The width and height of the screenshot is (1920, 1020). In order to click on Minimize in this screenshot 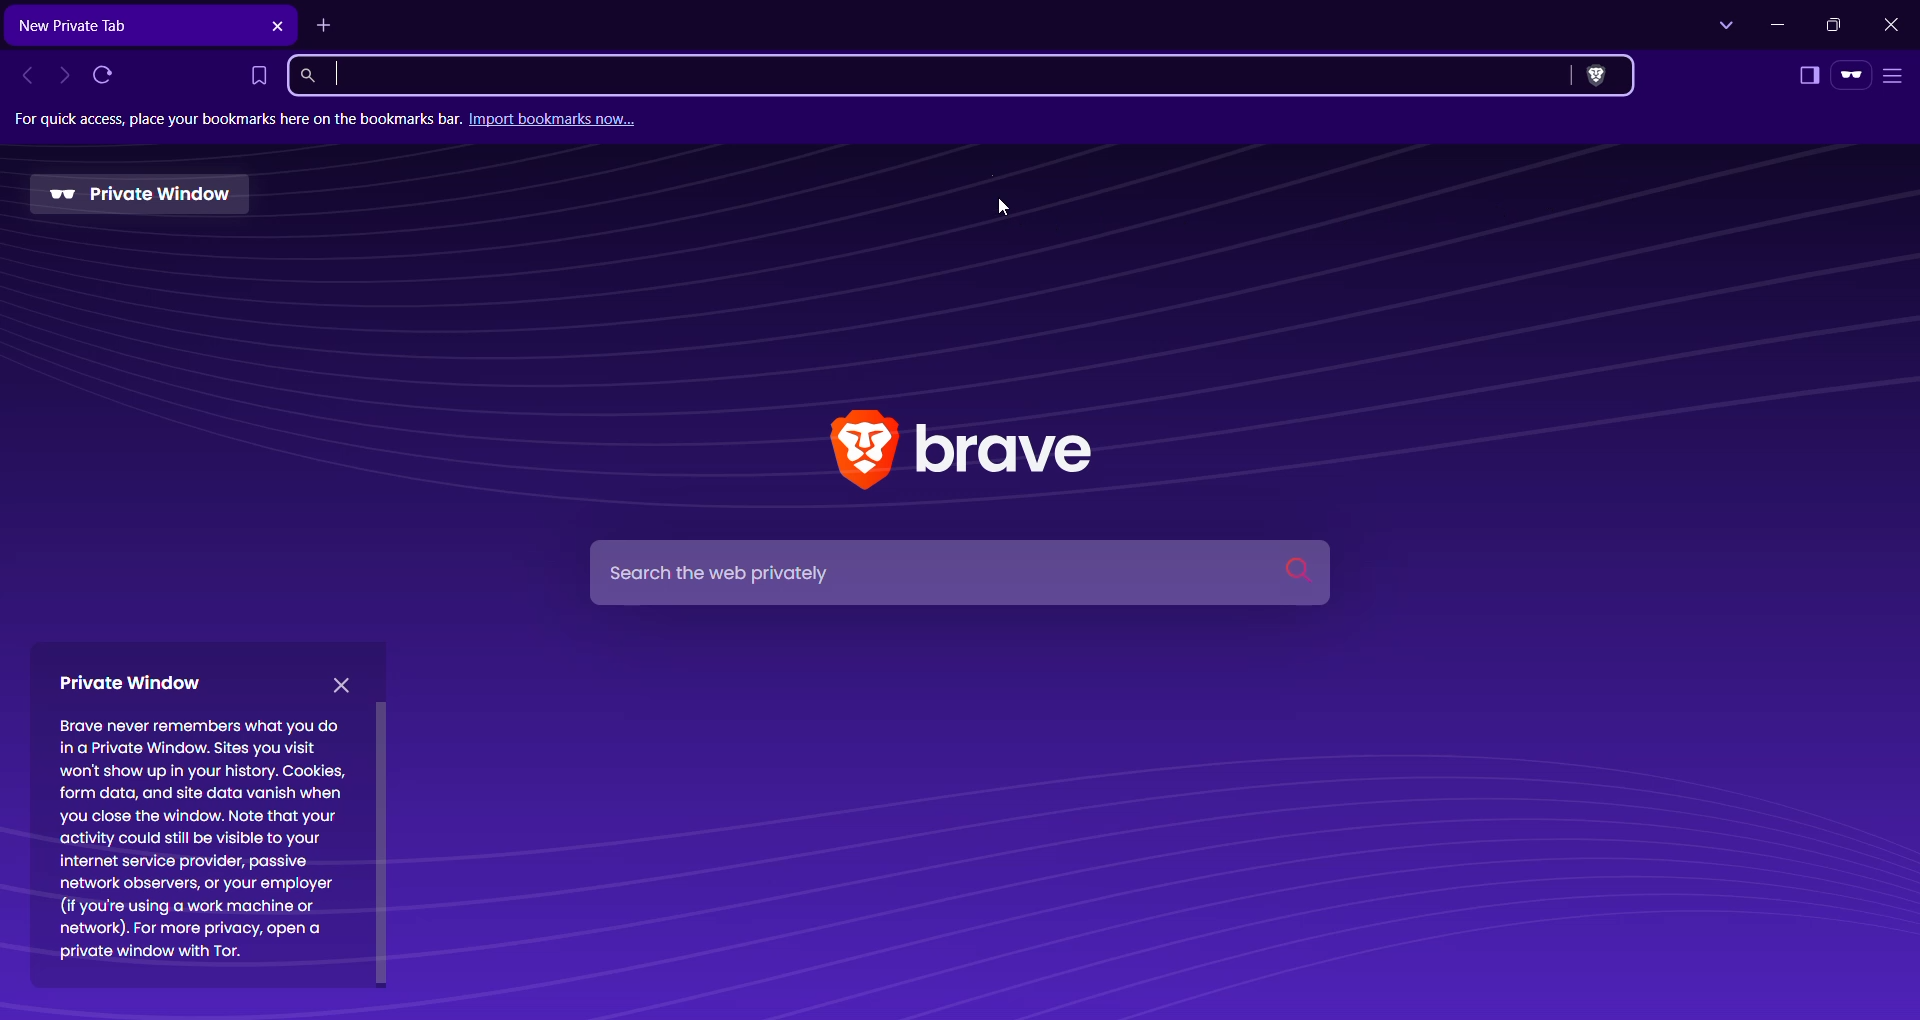, I will do `click(1773, 26)`.